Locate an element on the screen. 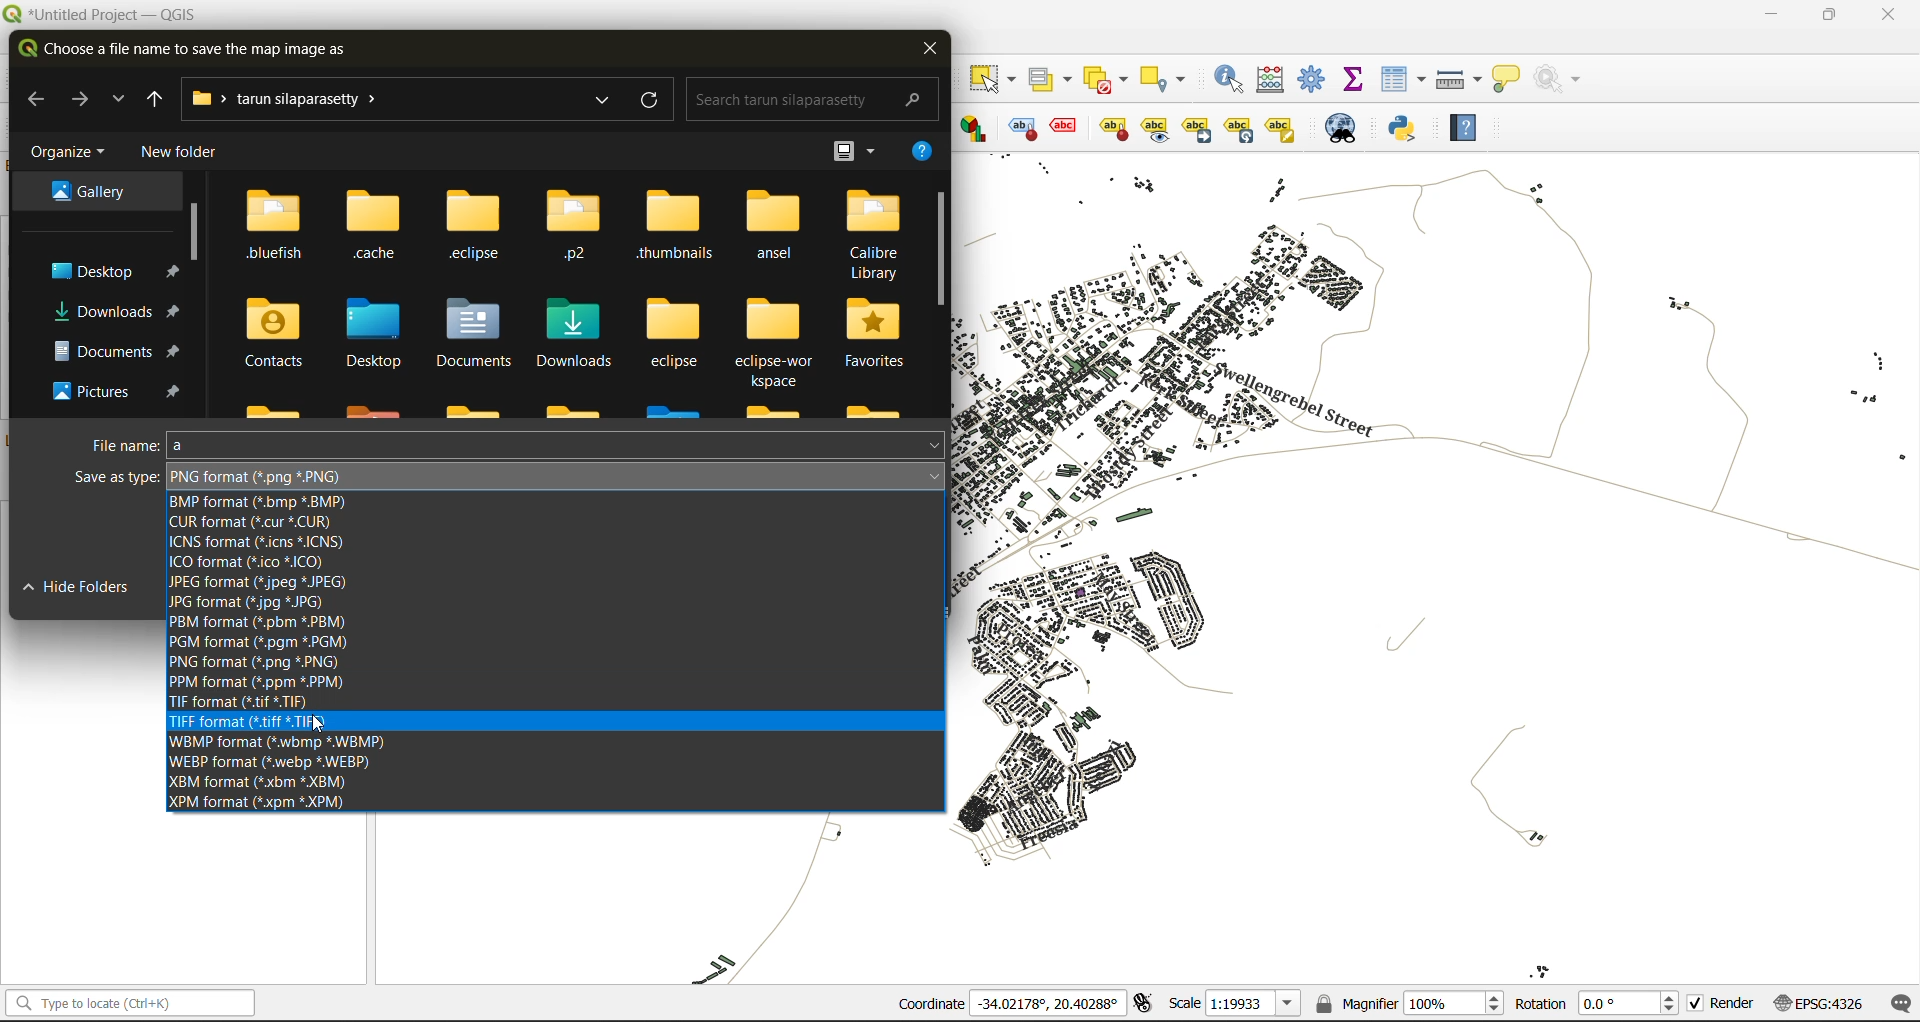 This screenshot has width=1920, height=1022. cur is located at coordinates (263, 524).